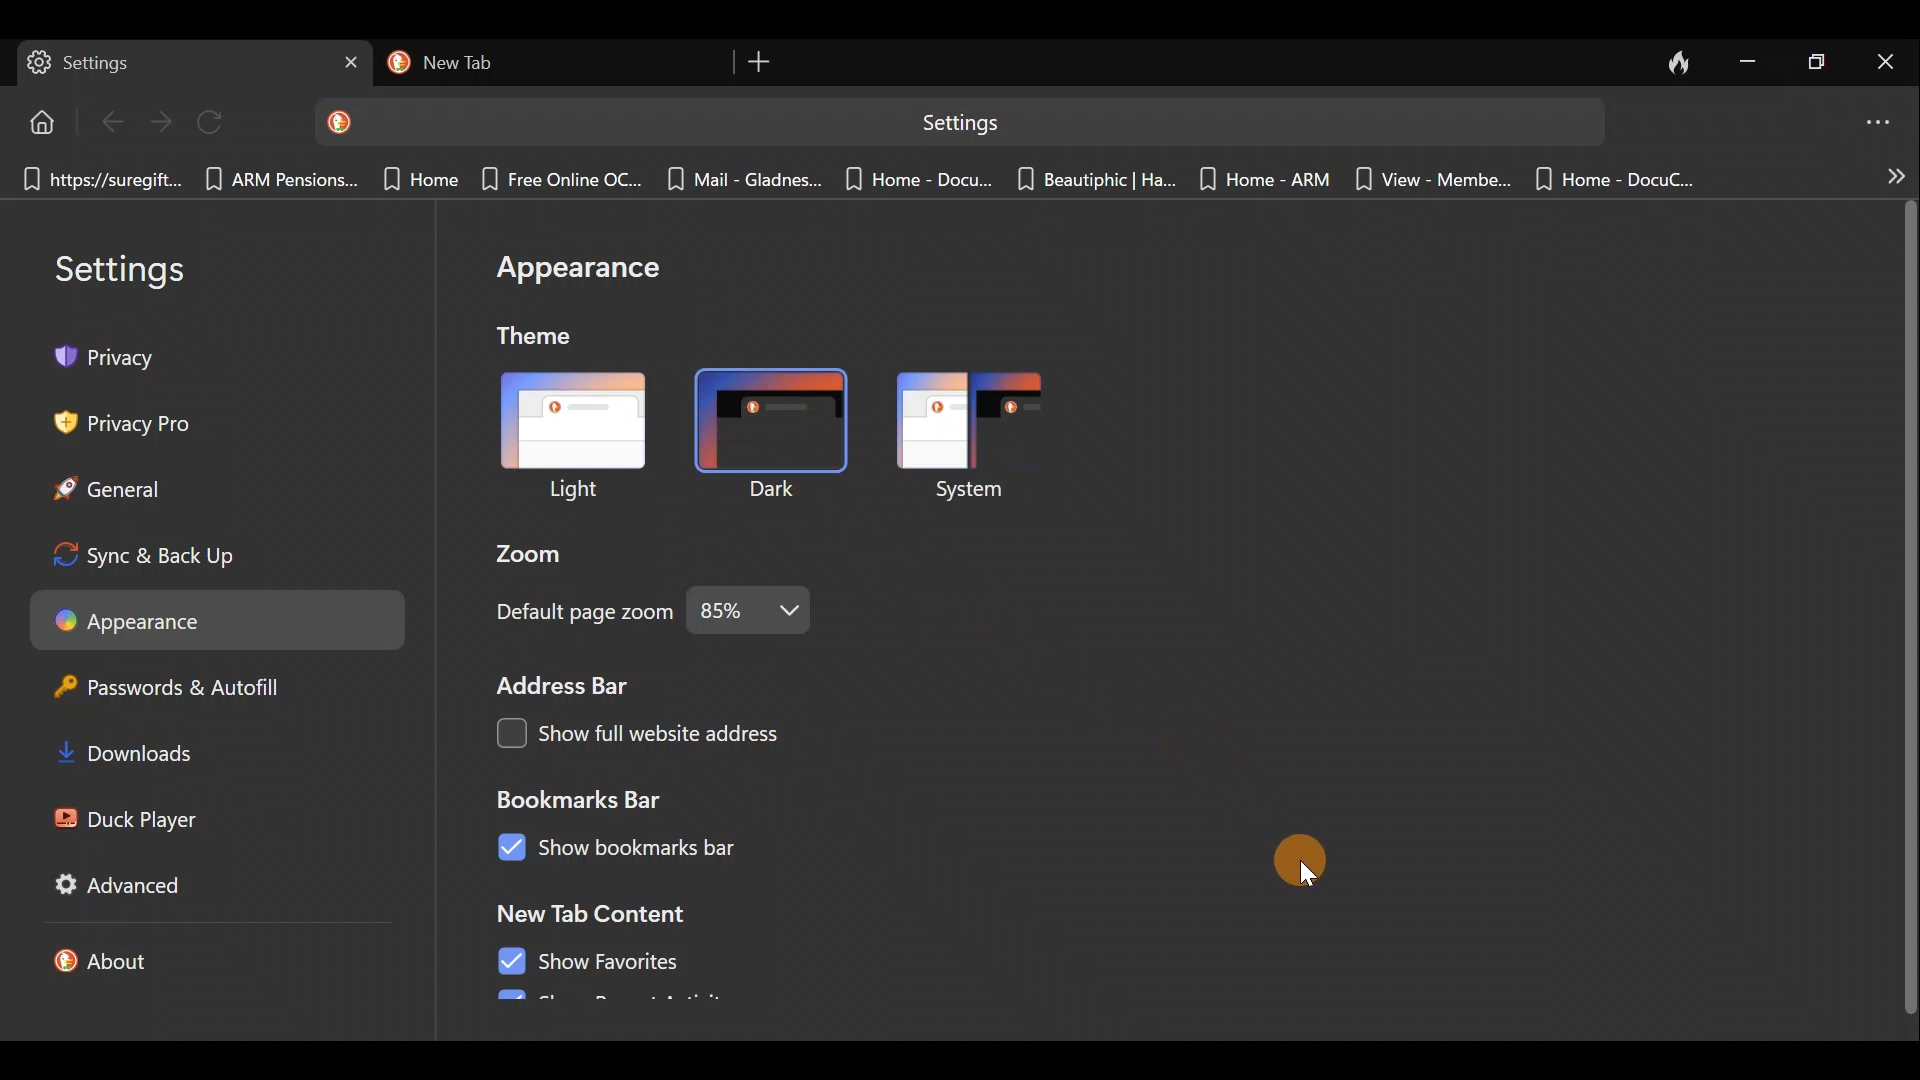  I want to click on Show full website address, so click(647, 730).